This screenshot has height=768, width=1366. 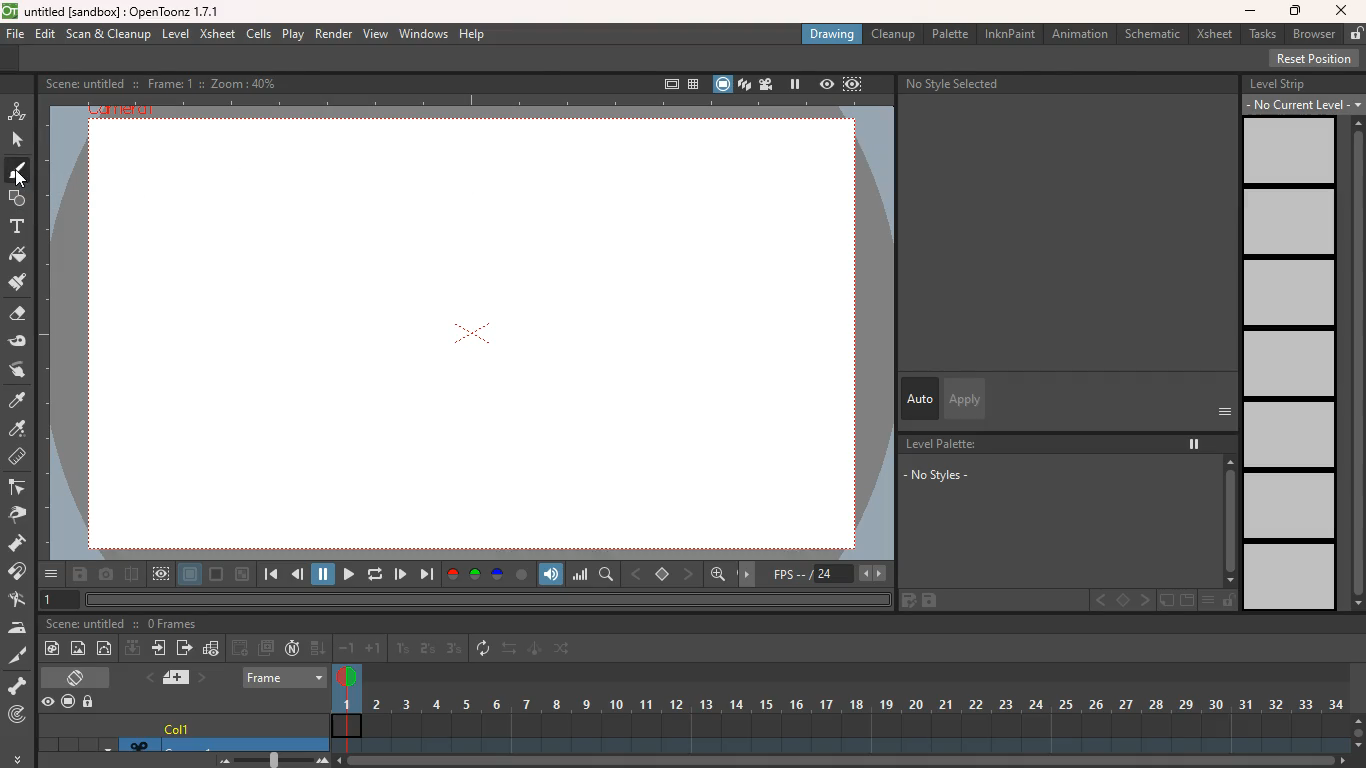 What do you see at coordinates (18, 401) in the screenshot?
I see `paint` at bounding box center [18, 401].